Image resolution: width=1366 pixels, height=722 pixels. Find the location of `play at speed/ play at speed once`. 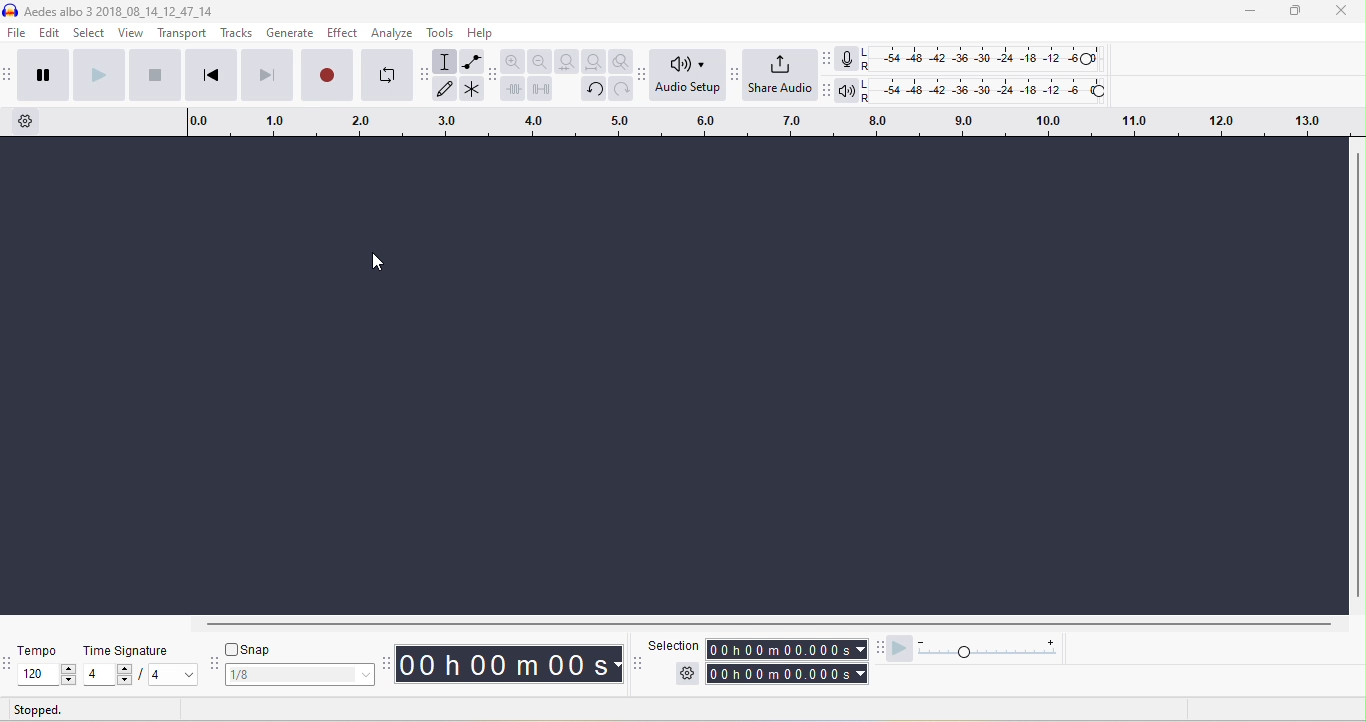

play at speed/ play at speed once is located at coordinates (900, 650).